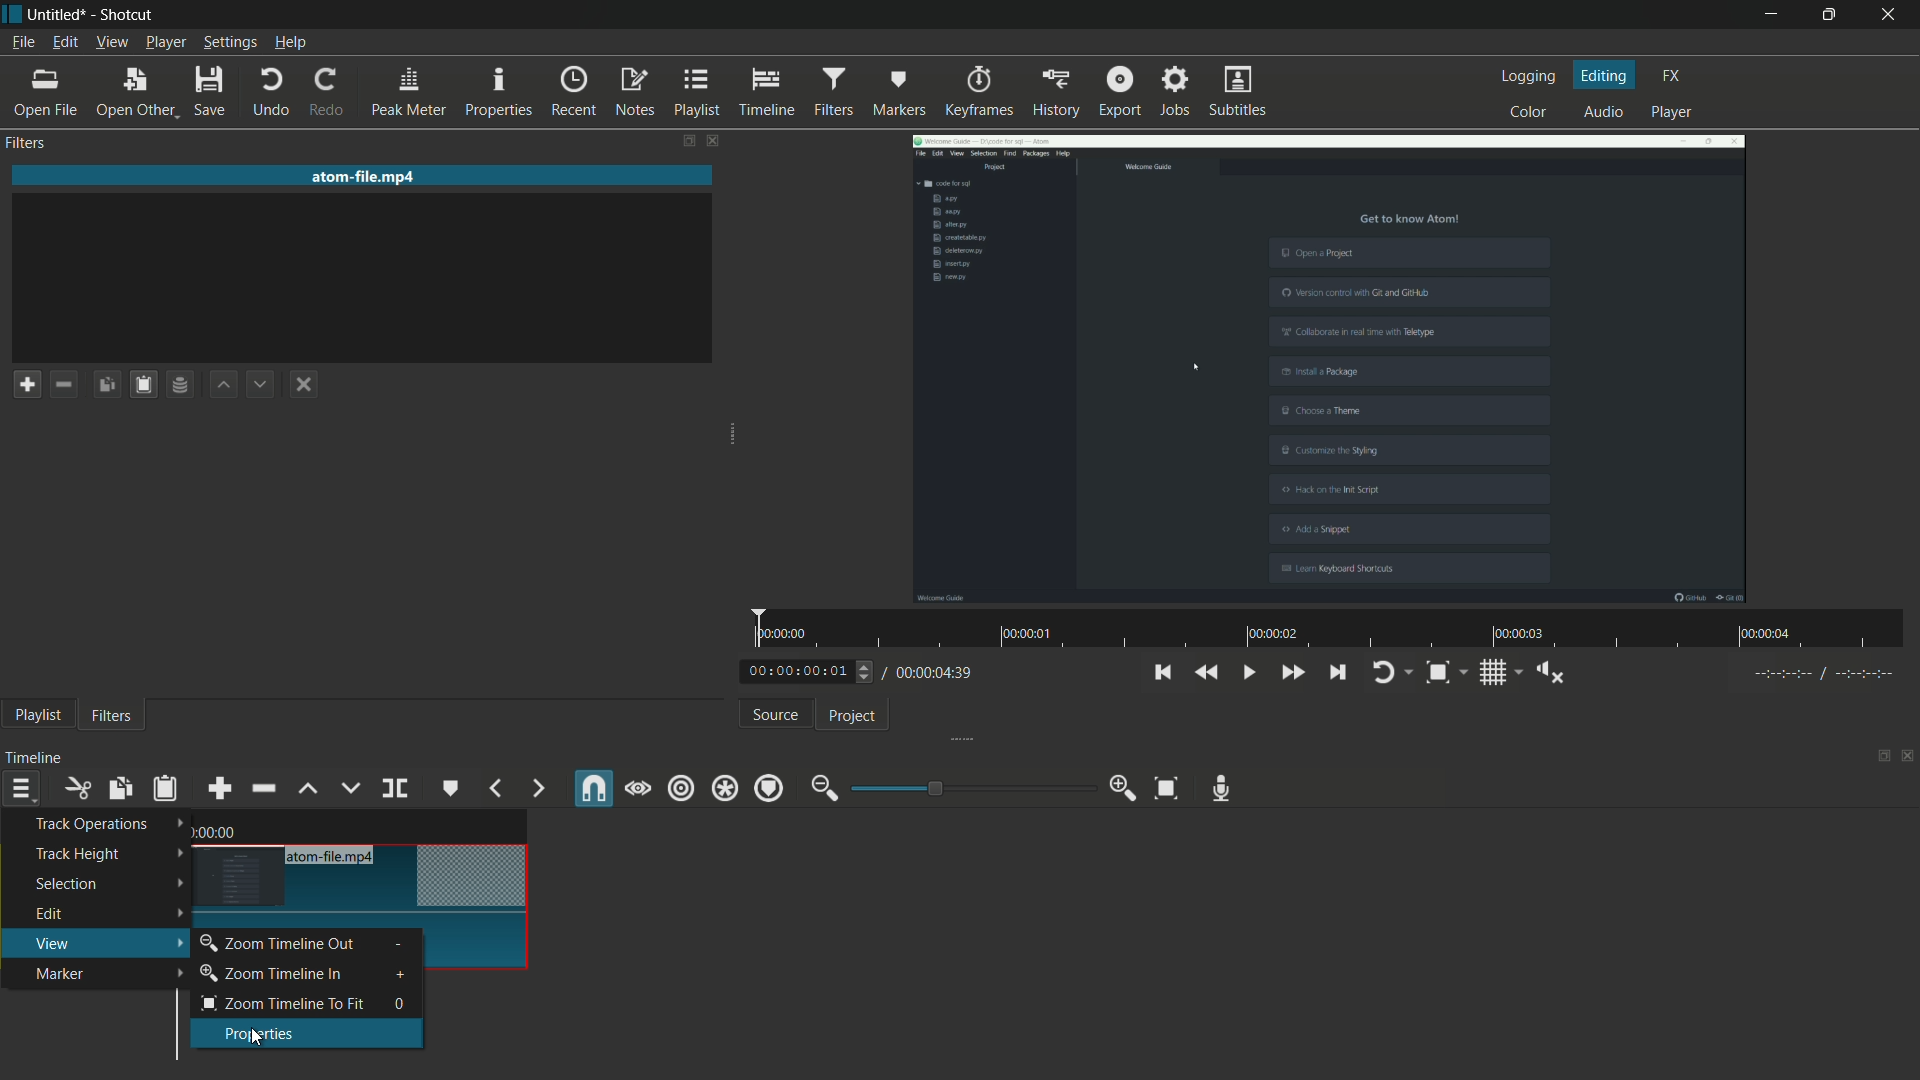 The image size is (1920, 1080). What do you see at coordinates (143, 384) in the screenshot?
I see `paste filters` at bounding box center [143, 384].